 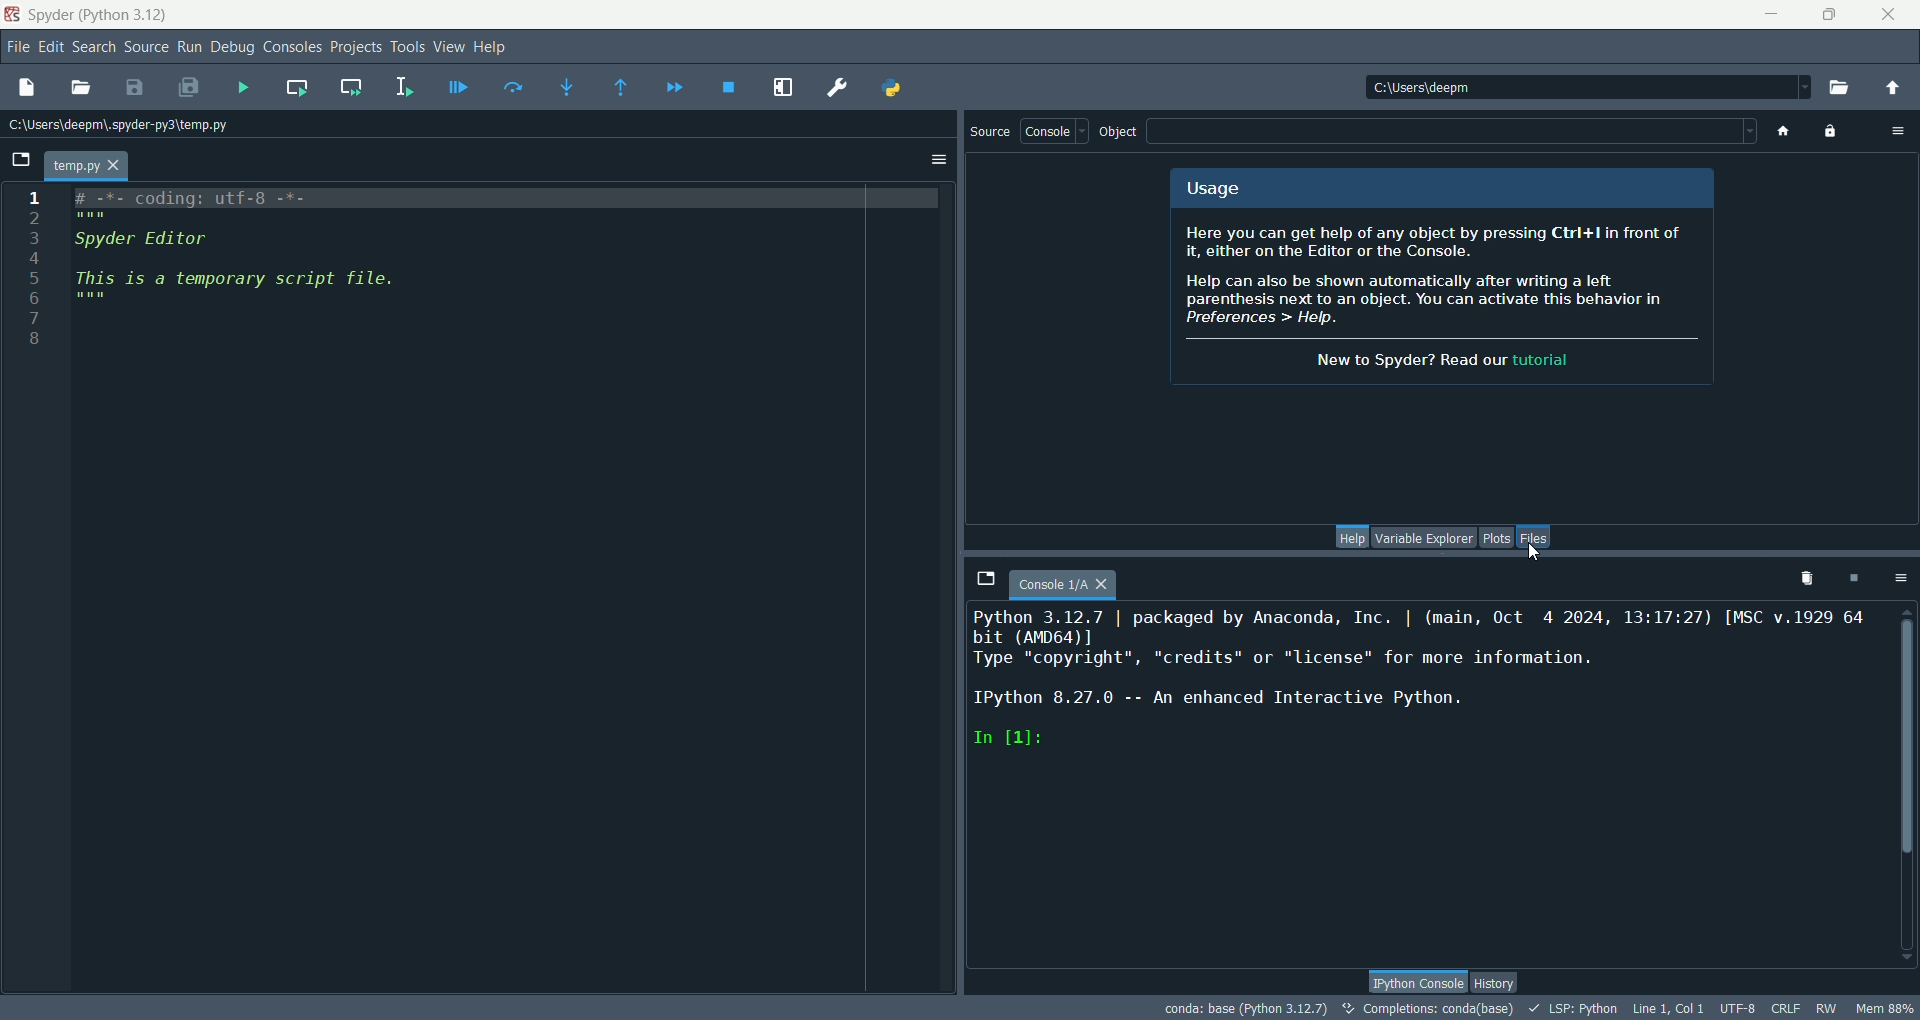 What do you see at coordinates (1898, 90) in the screenshot?
I see `change to parent directory` at bounding box center [1898, 90].